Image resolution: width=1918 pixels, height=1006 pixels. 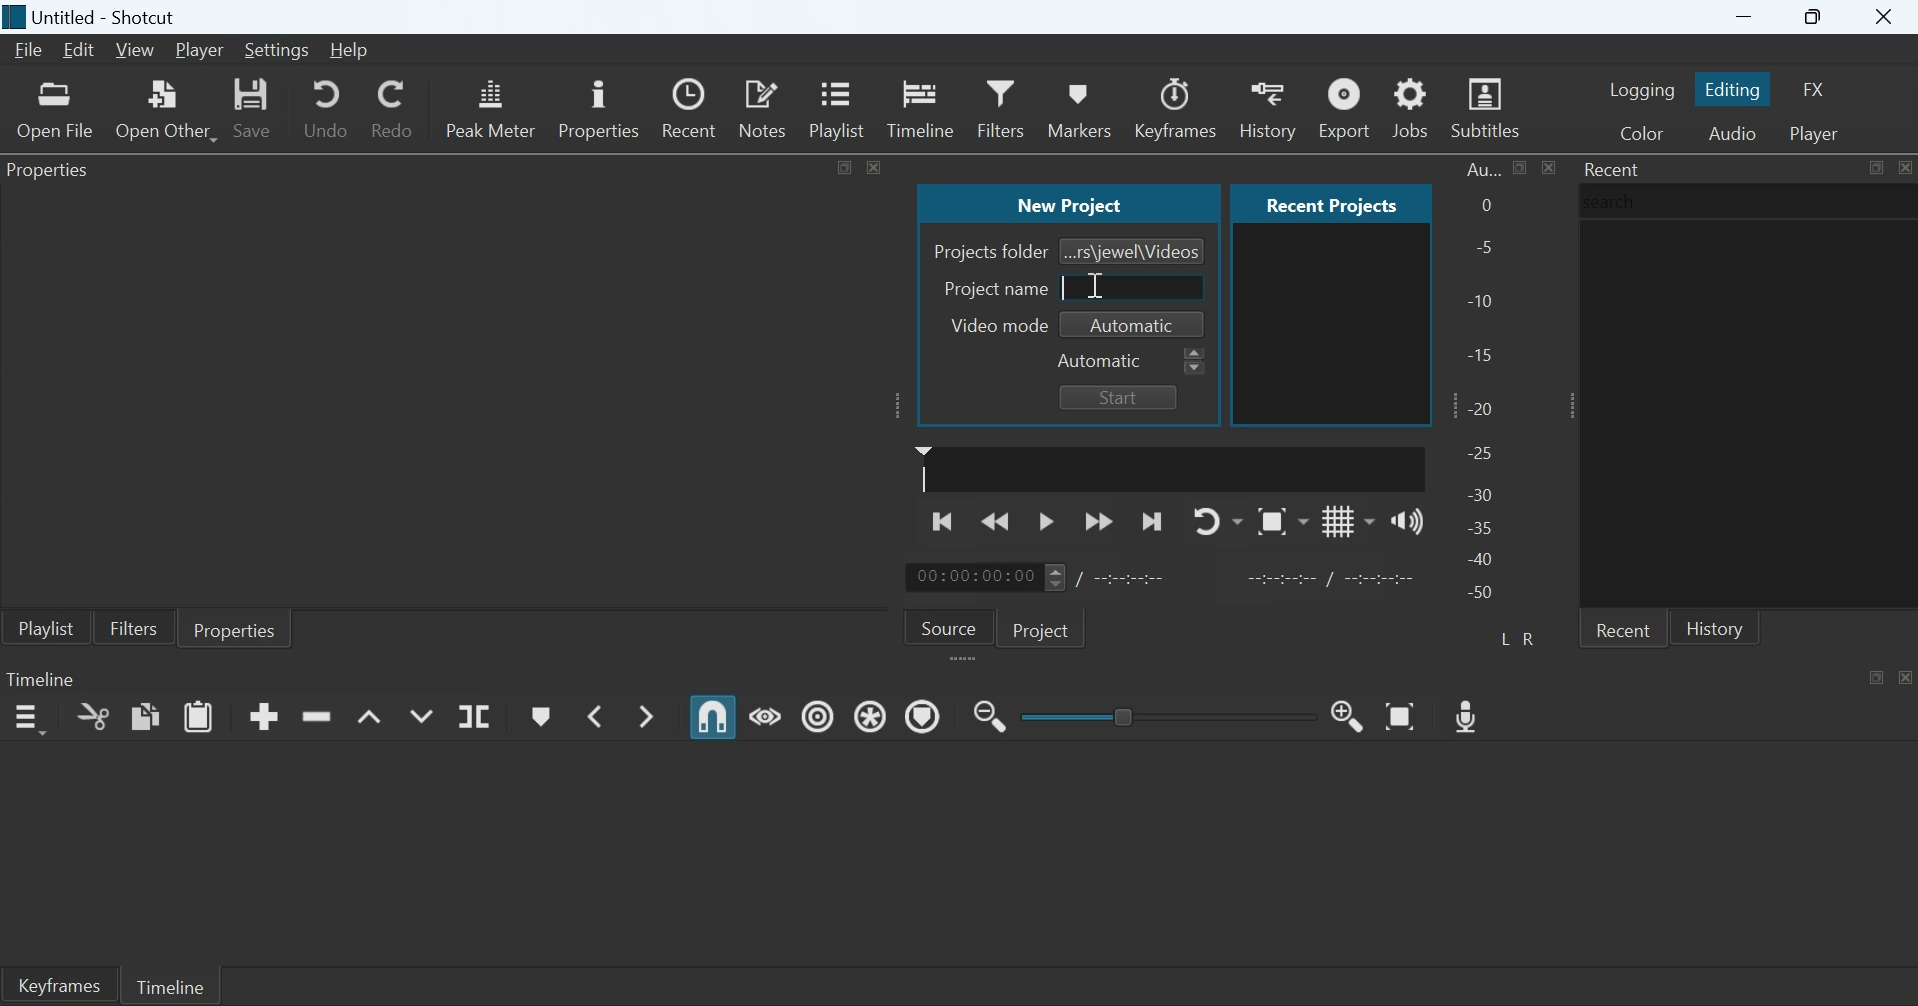 What do you see at coordinates (713, 717) in the screenshot?
I see `Snap` at bounding box center [713, 717].